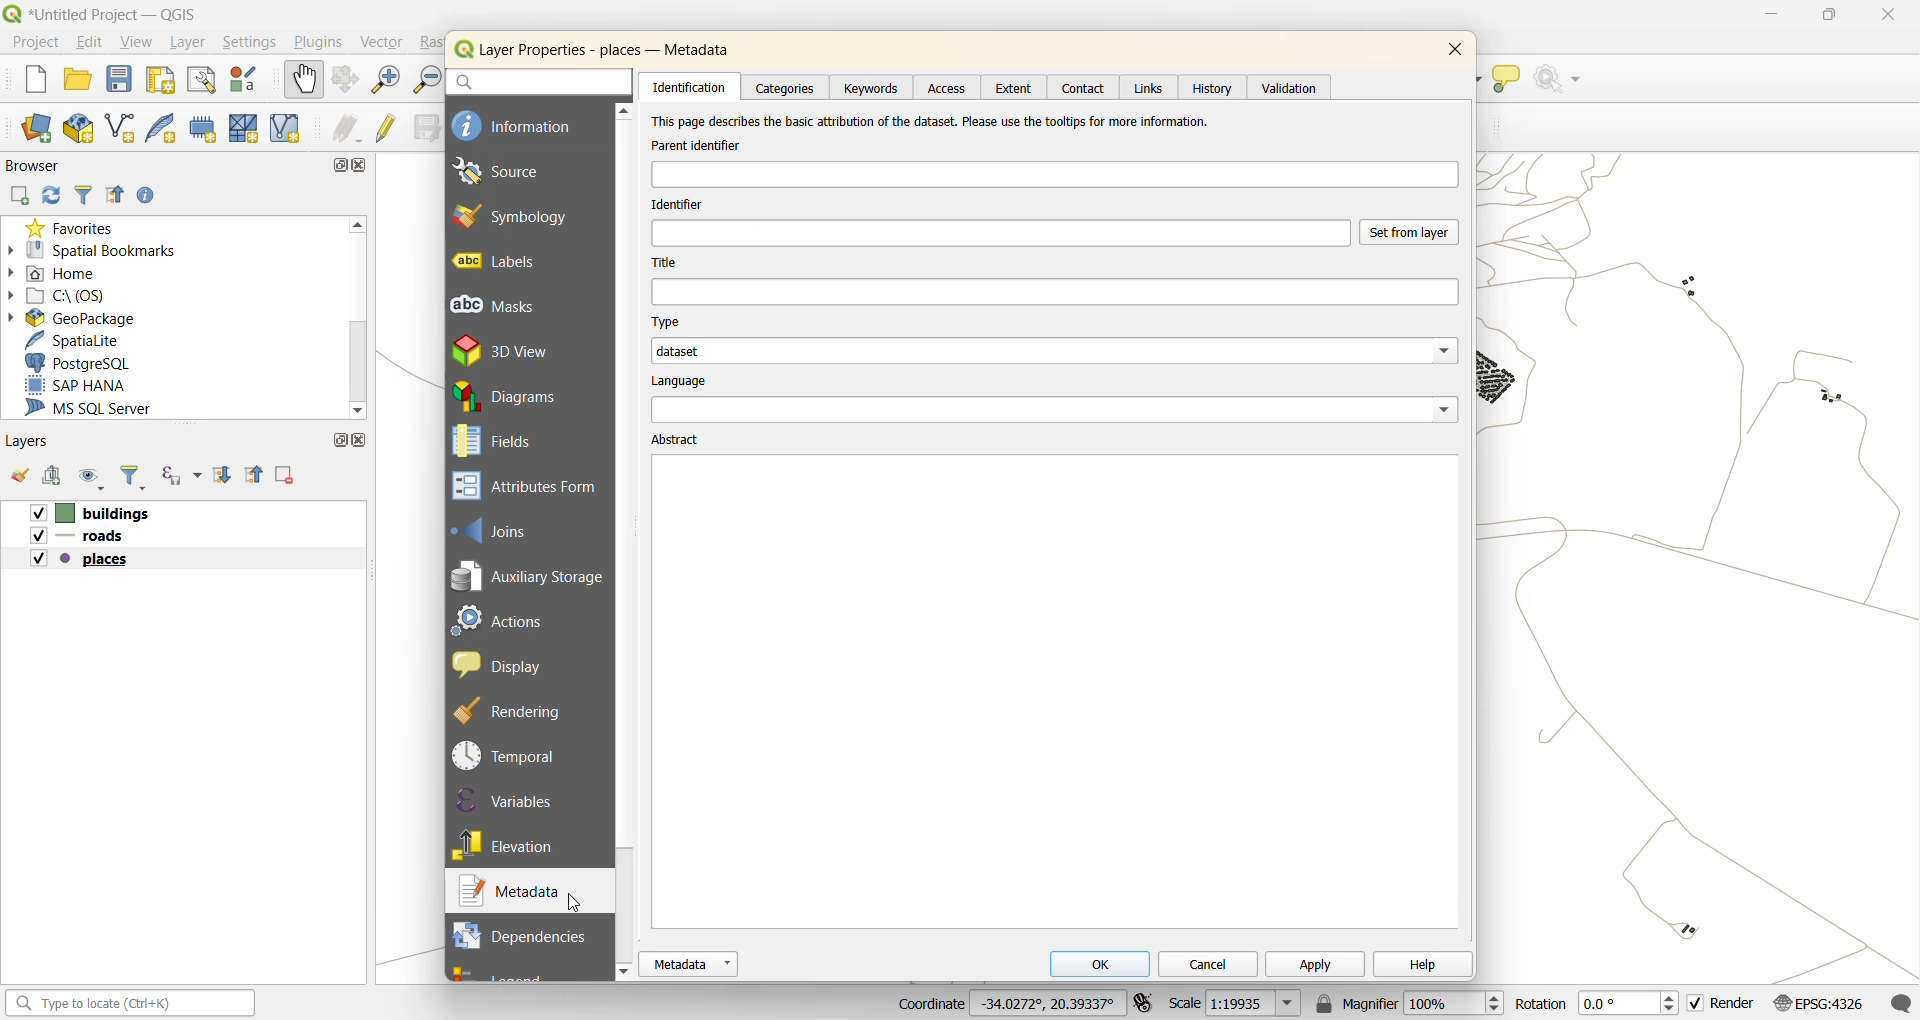  Describe the element at coordinates (681, 202) in the screenshot. I see `identifier` at that location.